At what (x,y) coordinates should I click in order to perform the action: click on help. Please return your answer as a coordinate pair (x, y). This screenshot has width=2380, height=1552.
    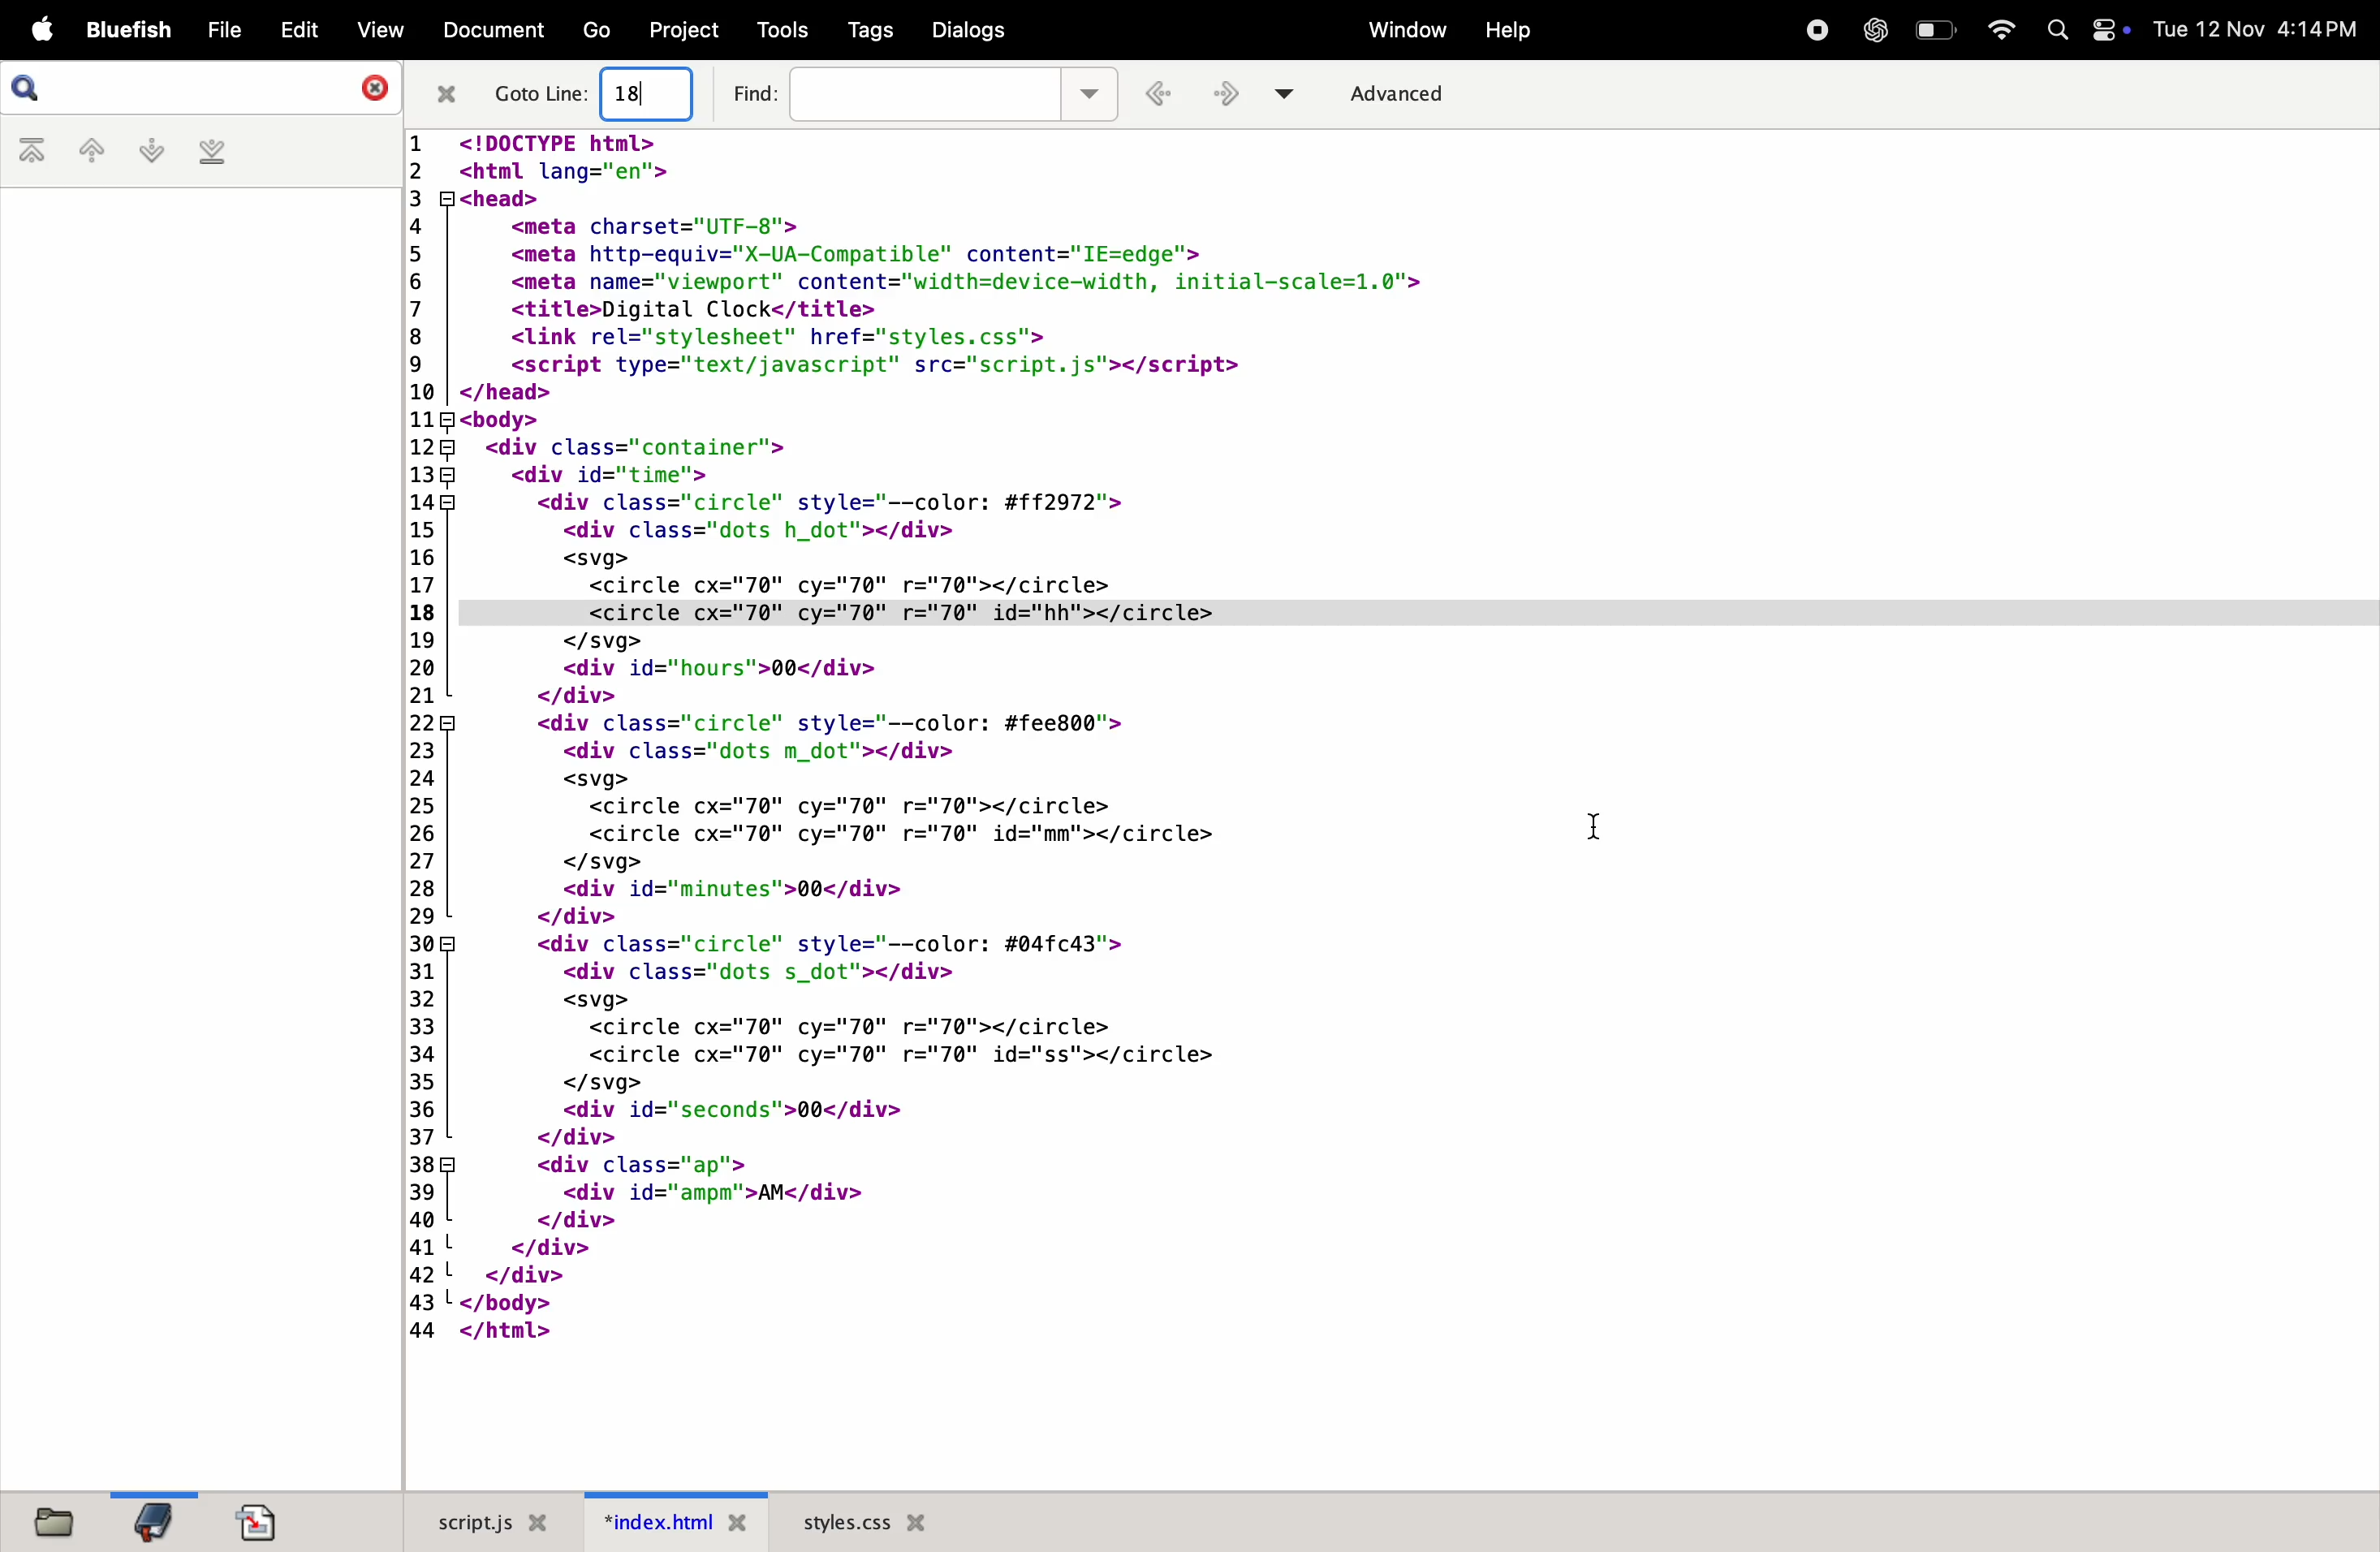
    Looking at the image, I should click on (1506, 33).